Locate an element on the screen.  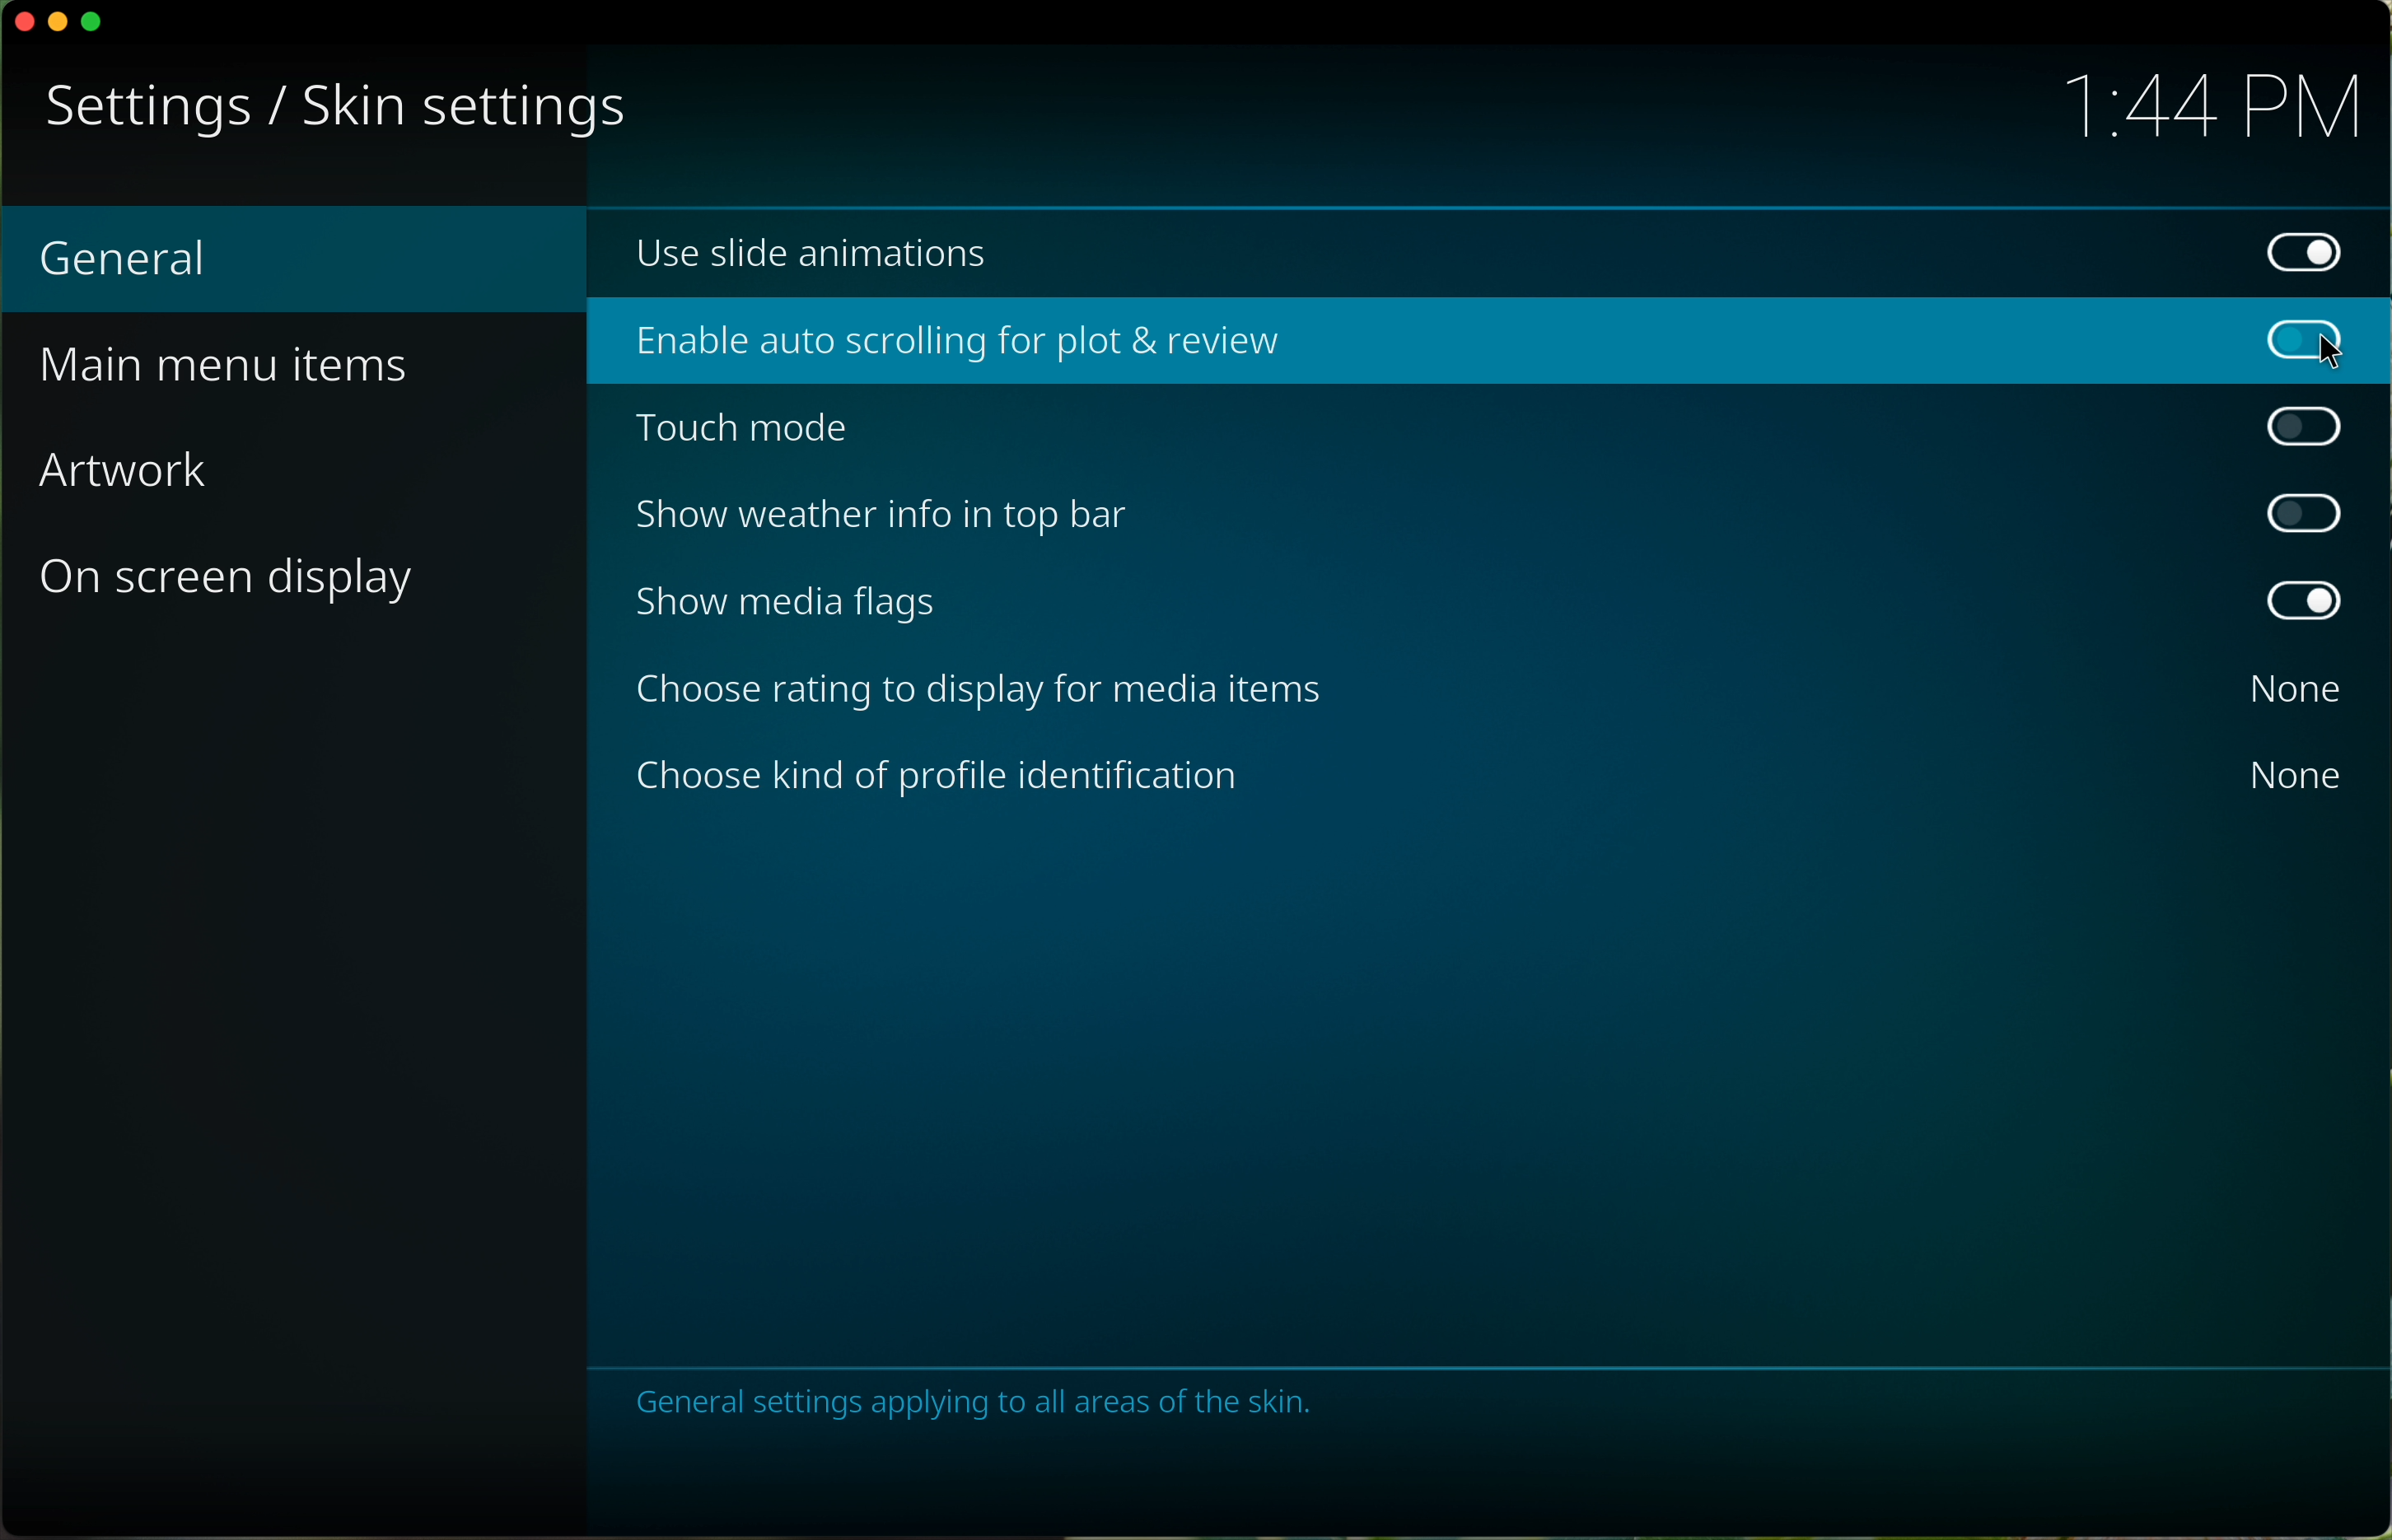
click on enable auto scrolling for plot & review is located at coordinates (1492, 342).